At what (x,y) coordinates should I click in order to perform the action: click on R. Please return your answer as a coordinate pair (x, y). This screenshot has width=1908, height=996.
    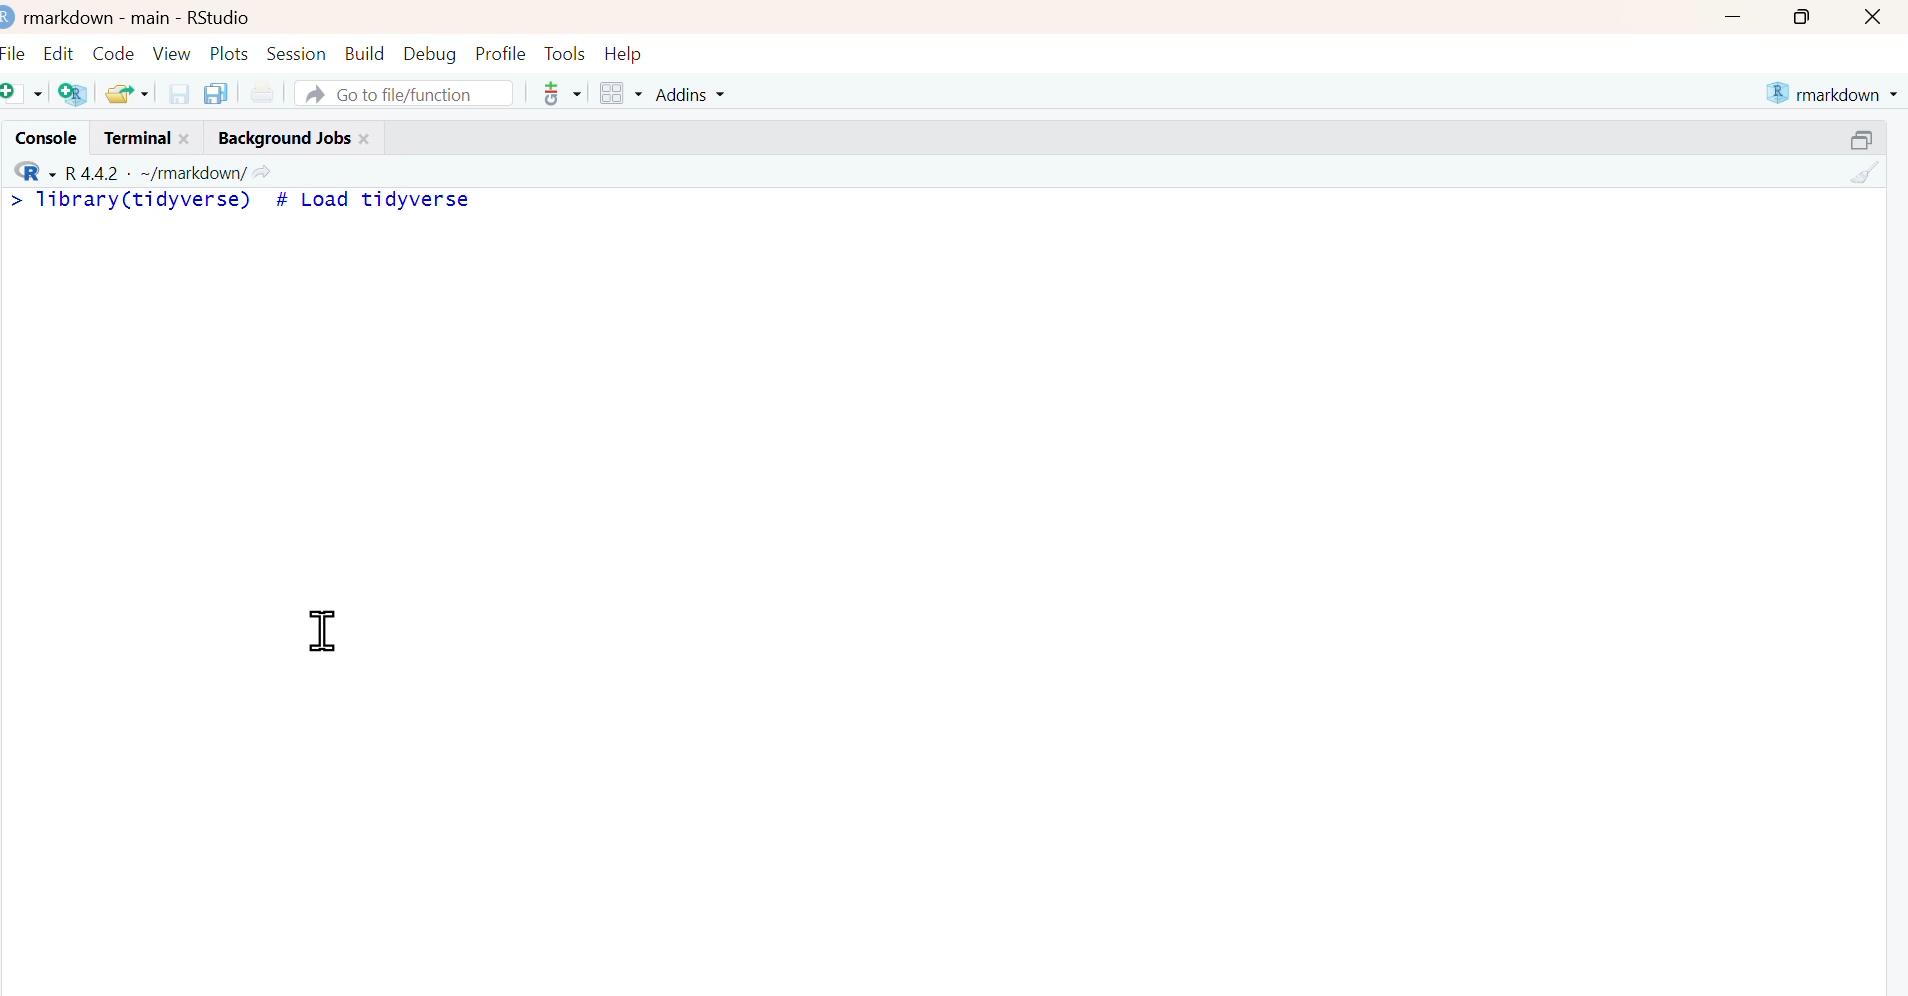
    Looking at the image, I should click on (31, 171).